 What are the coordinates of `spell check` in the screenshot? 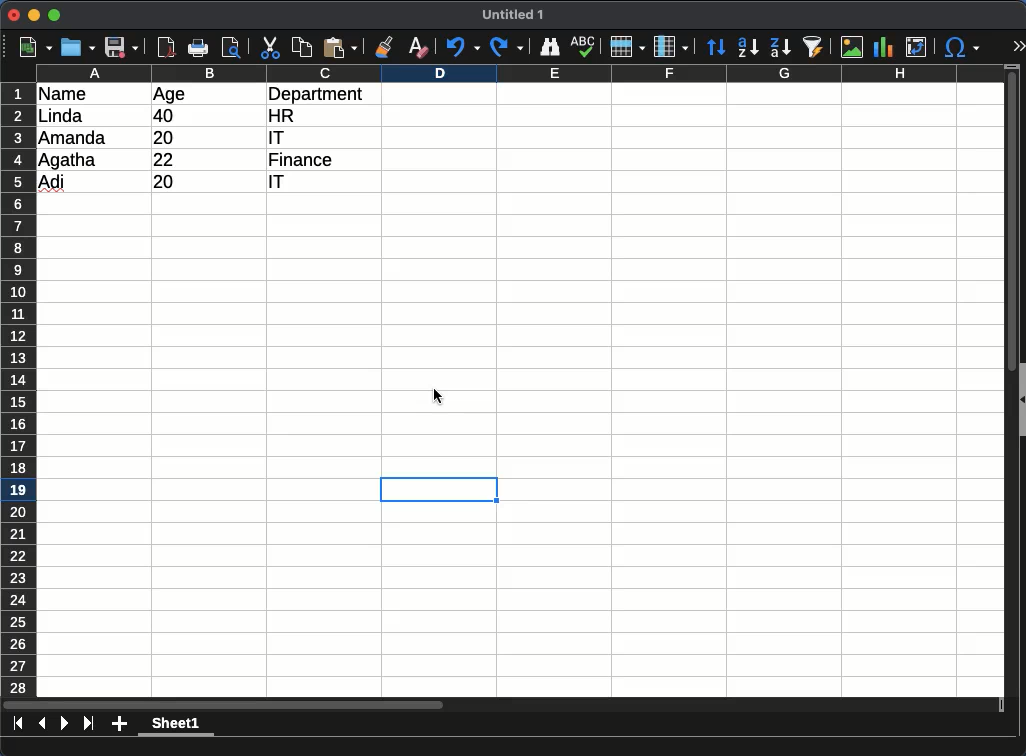 It's located at (584, 44).